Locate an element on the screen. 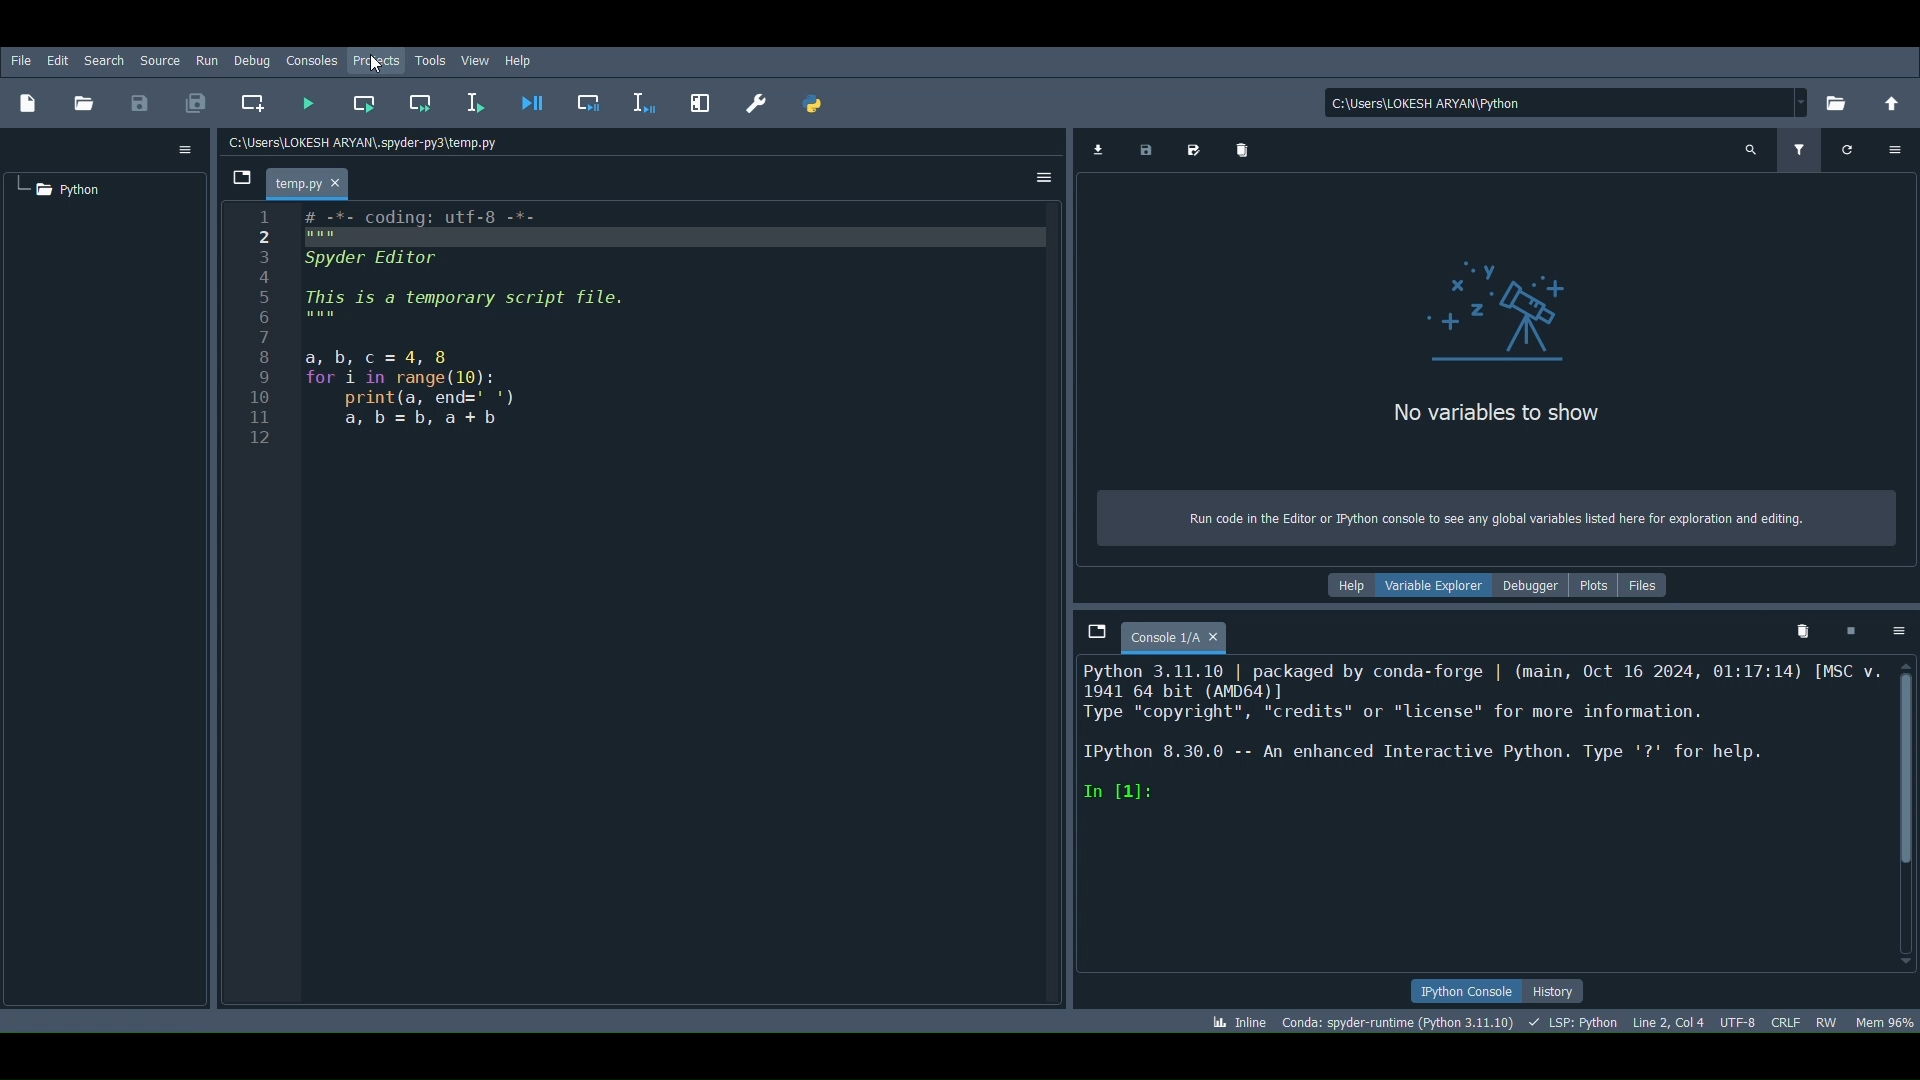 This screenshot has height=1080, width=1920. Debug file (Ctrl + F5) is located at coordinates (533, 100).